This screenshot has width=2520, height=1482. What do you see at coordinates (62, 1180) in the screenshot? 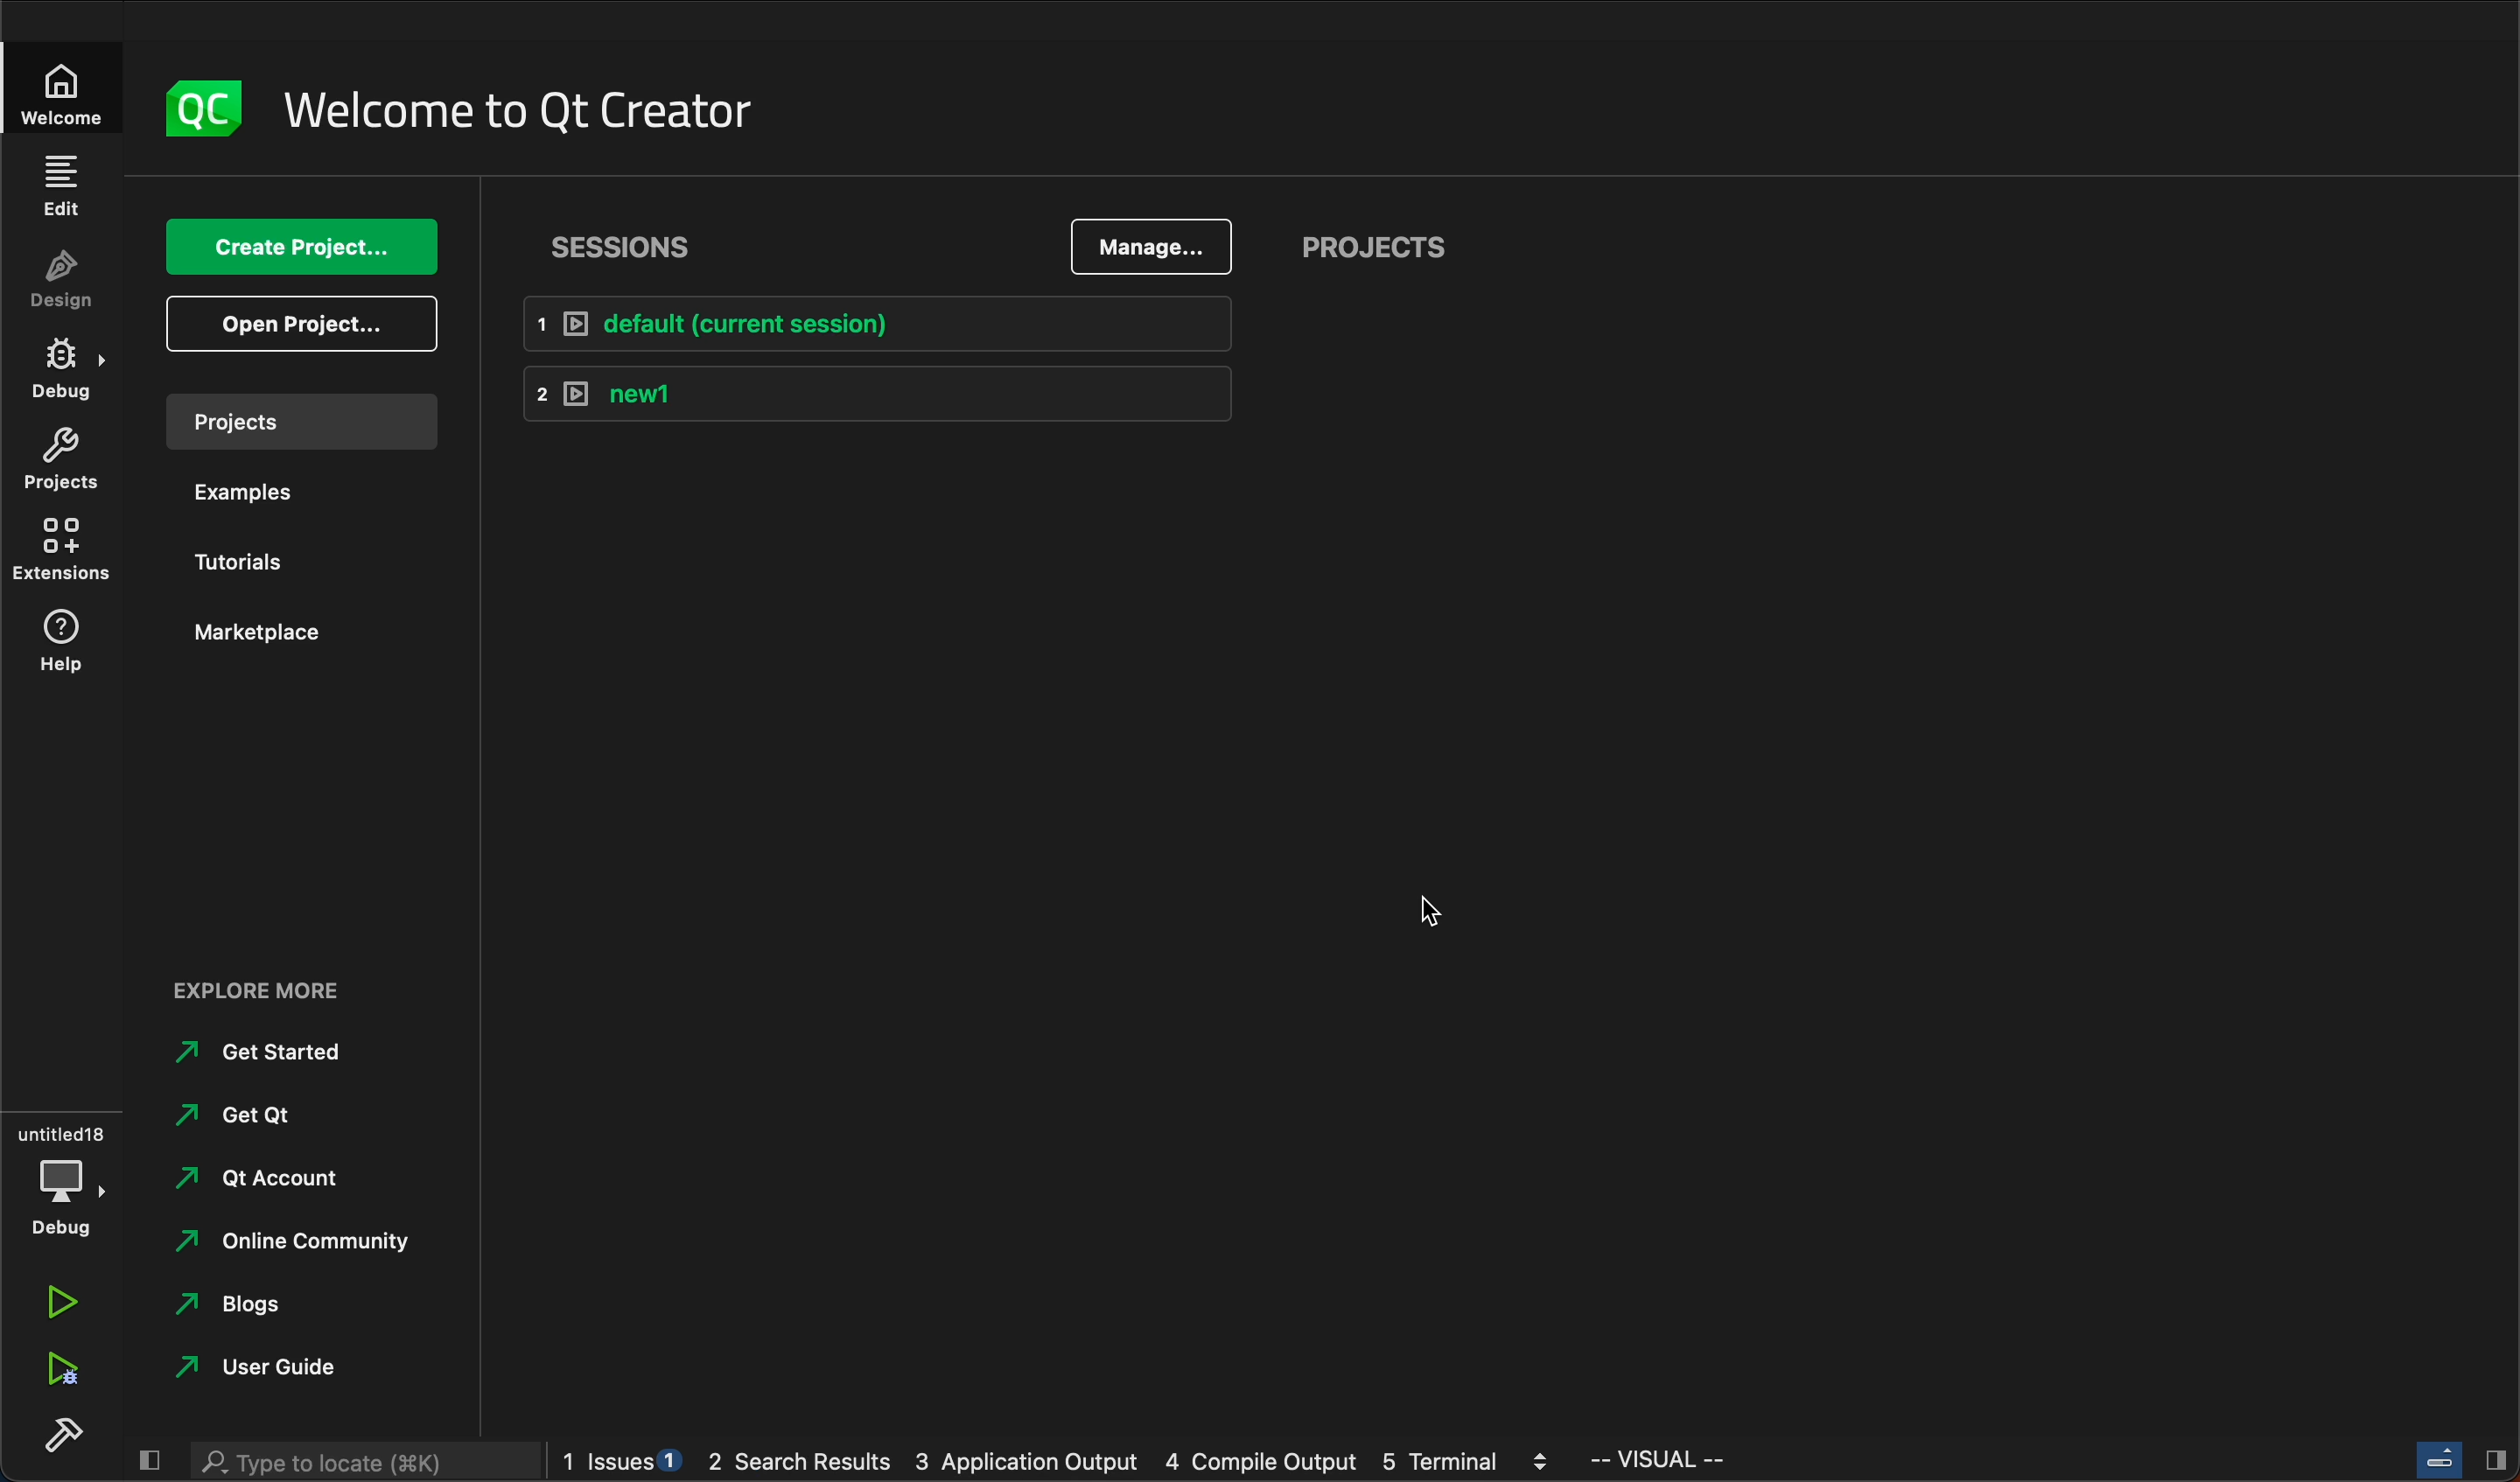
I see `debug` at bounding box center [62, 1180].